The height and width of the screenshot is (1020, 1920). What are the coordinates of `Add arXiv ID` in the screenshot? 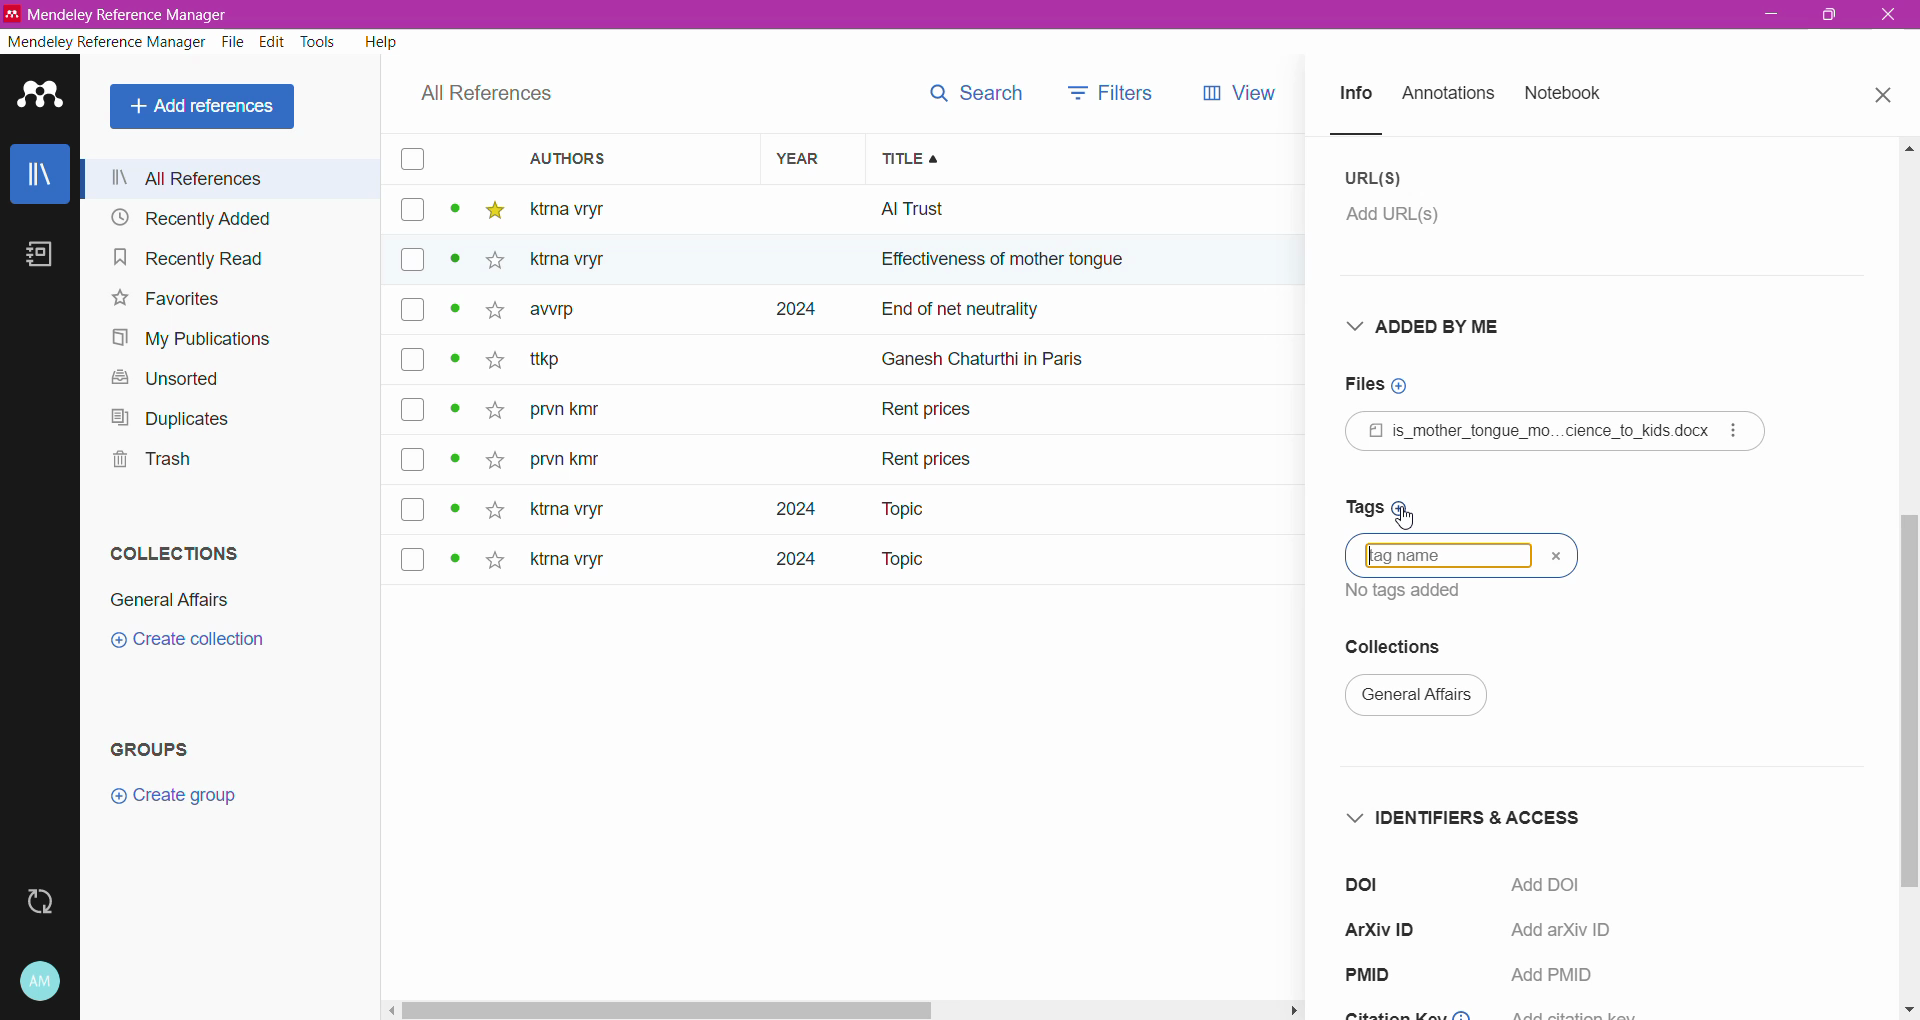 It's located at (1565, 927).